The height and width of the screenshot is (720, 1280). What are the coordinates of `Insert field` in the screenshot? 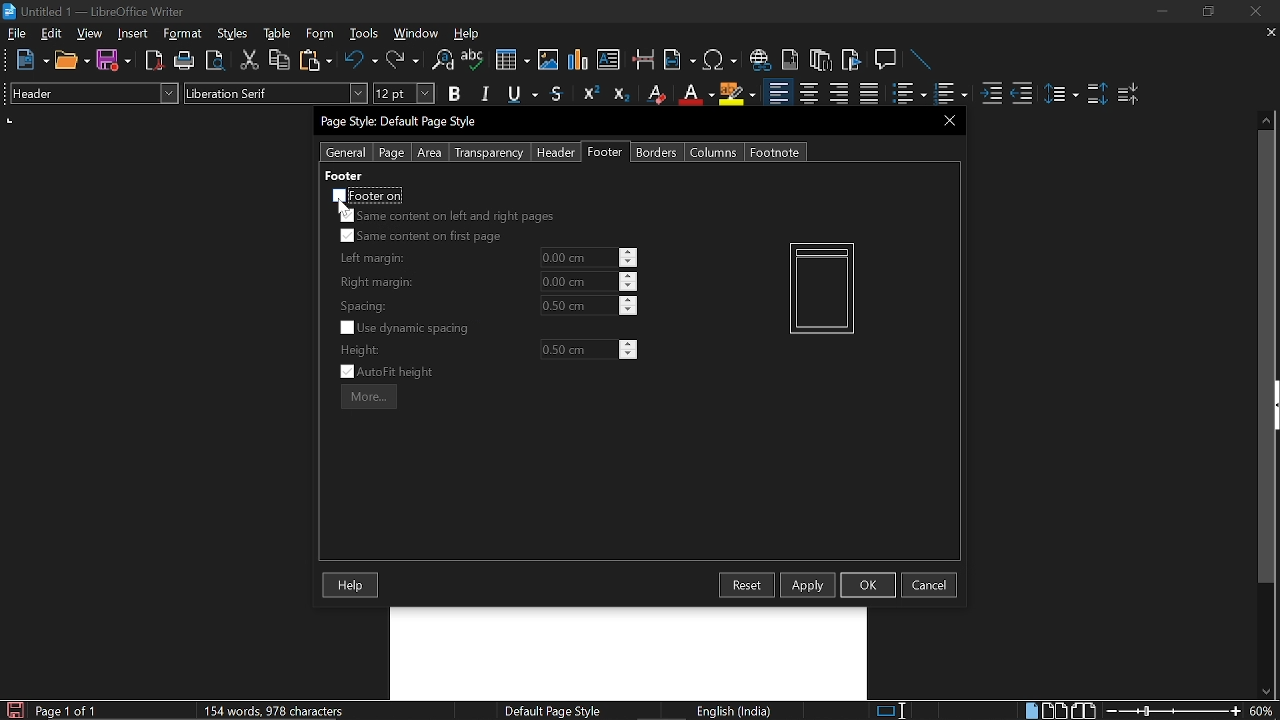 It's located at (680, 61).